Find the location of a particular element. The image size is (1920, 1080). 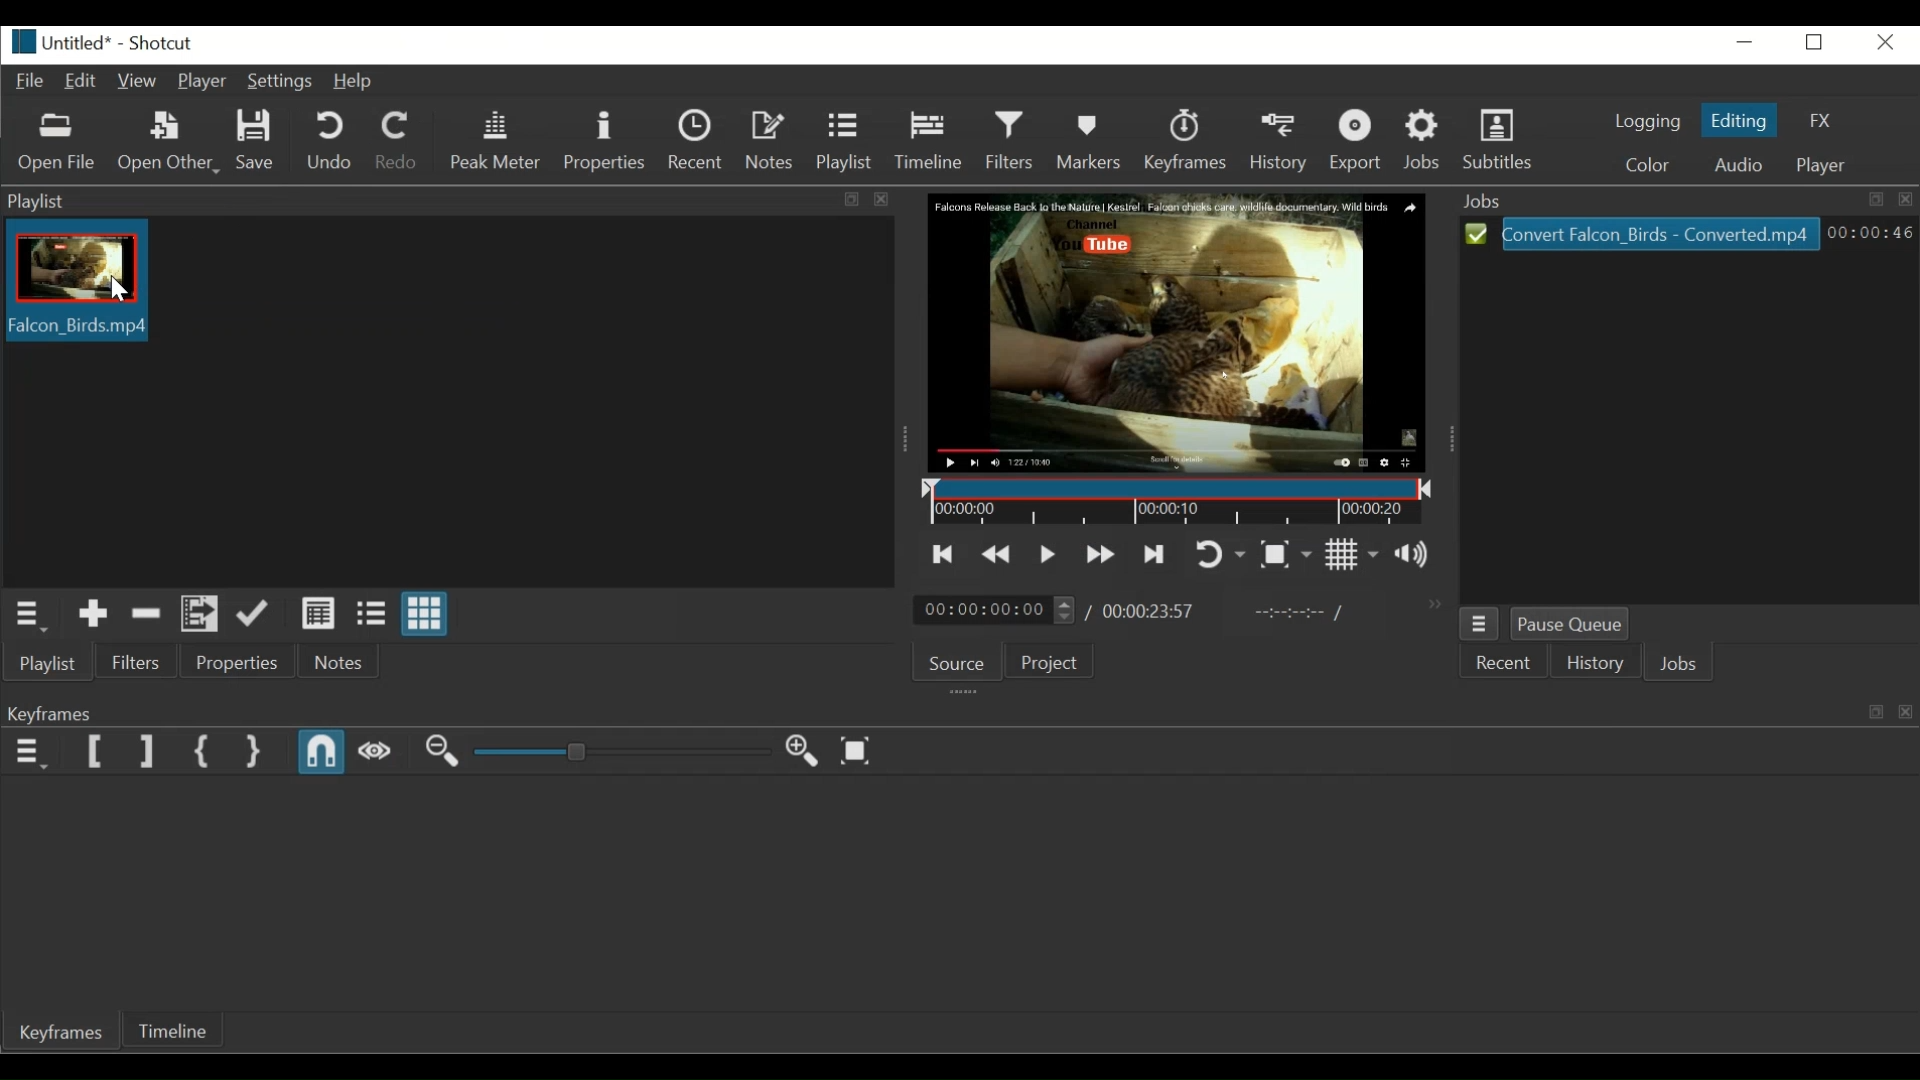

close is located at coordinates (894, 204).